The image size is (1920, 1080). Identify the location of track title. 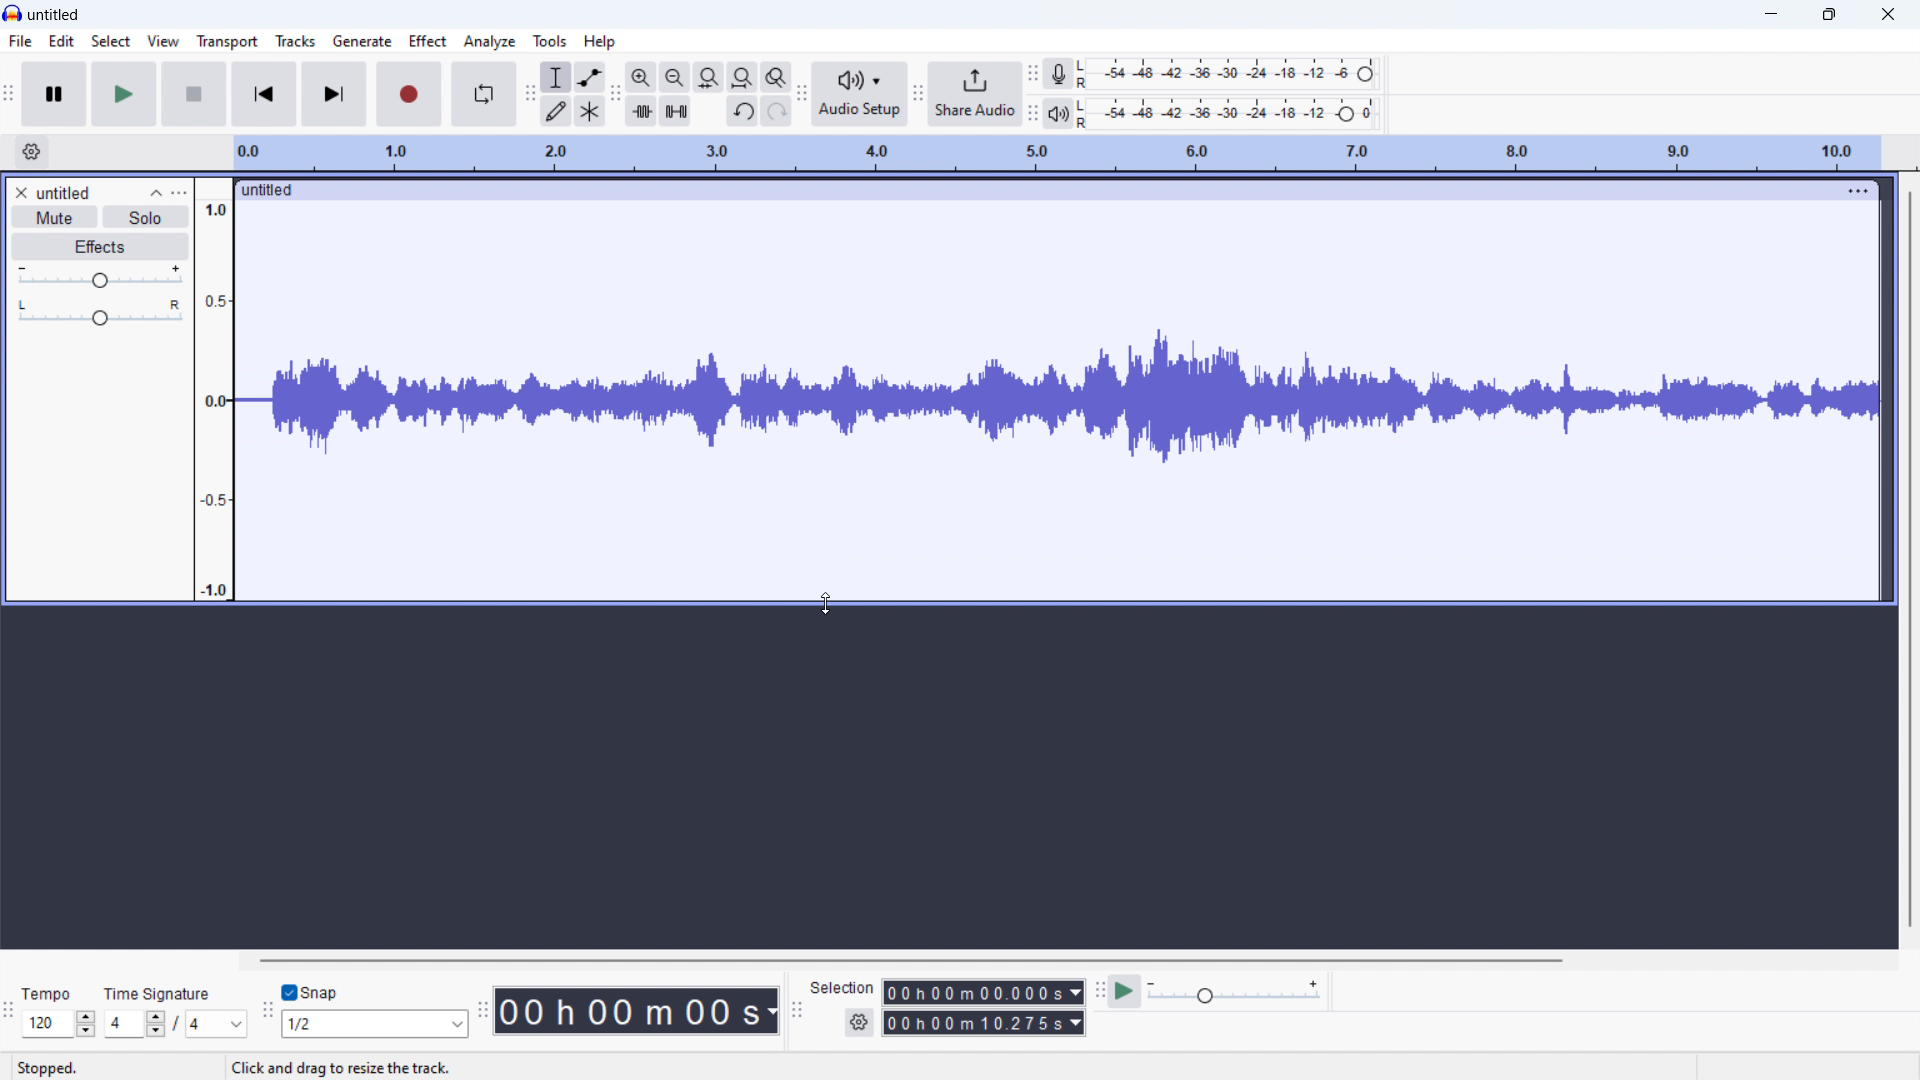
(65, 192).